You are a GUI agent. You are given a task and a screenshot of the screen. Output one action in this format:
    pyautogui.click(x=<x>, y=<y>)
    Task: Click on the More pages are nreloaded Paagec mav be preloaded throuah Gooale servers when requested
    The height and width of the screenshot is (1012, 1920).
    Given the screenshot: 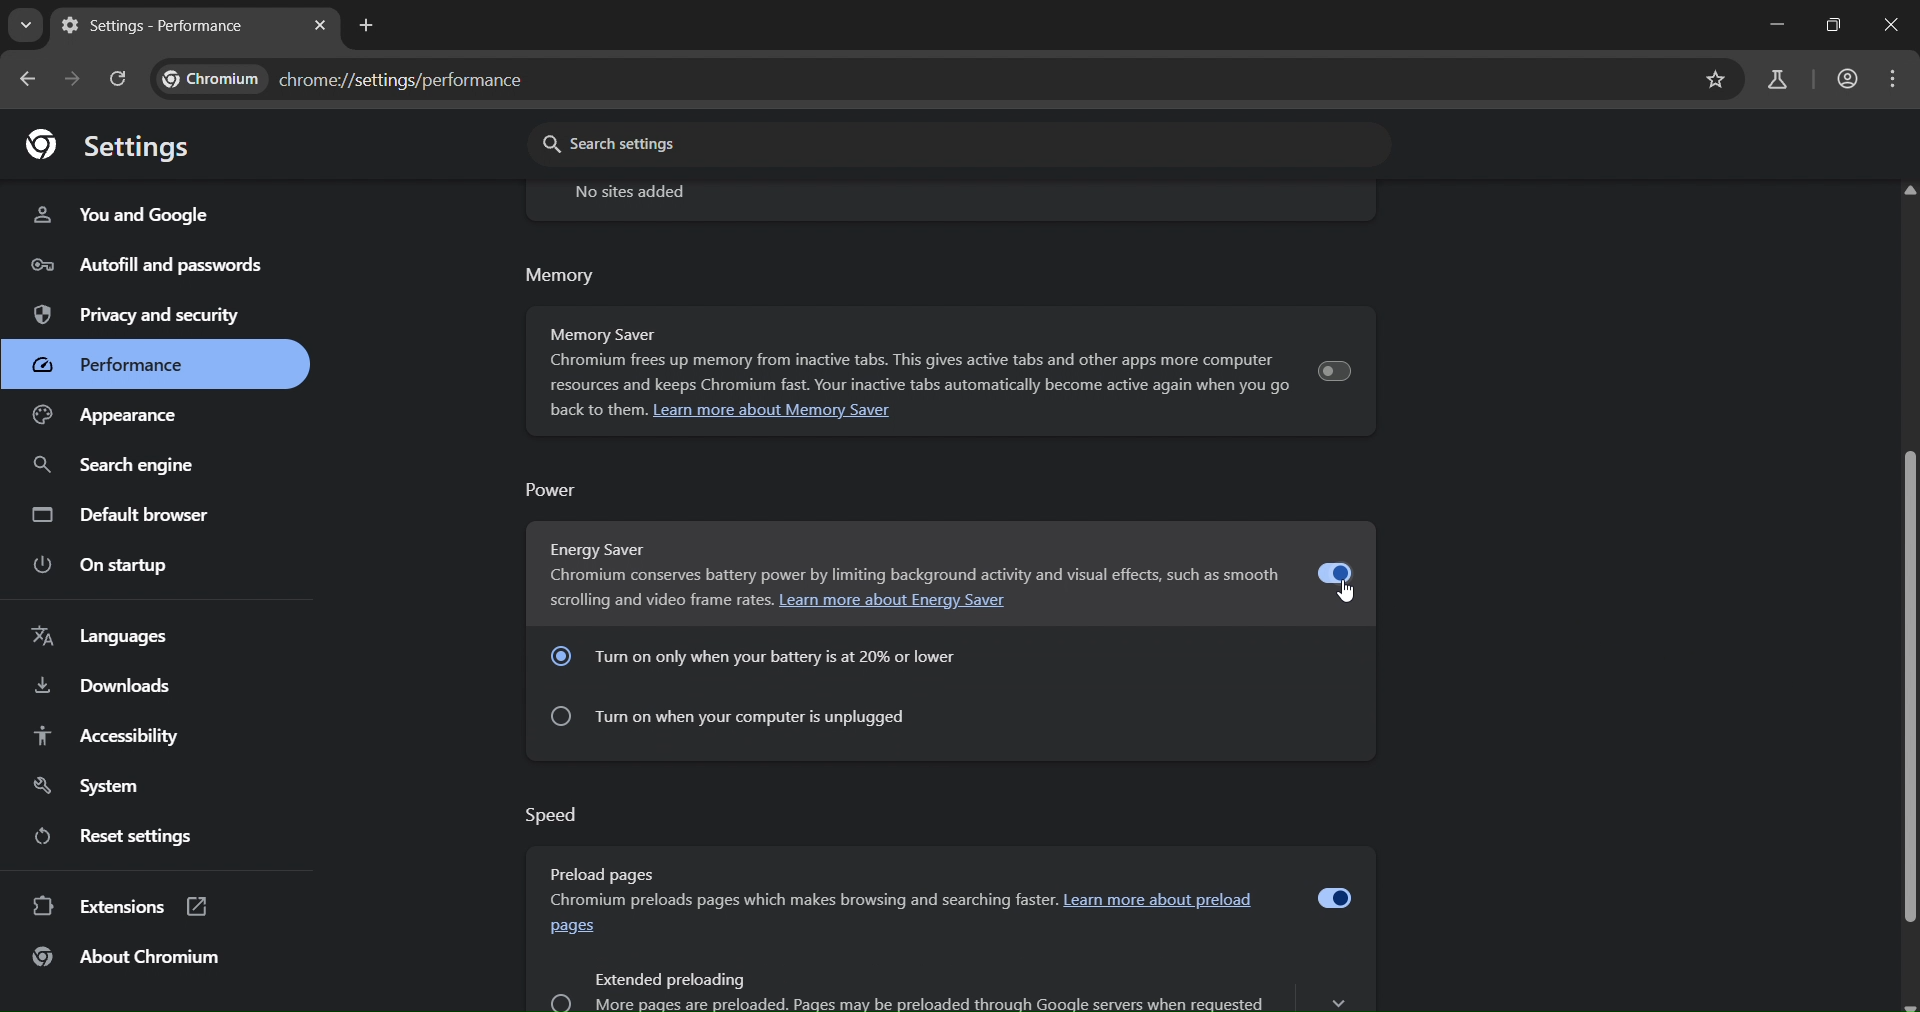 What is the action you would take?
    pyautogui.click(x=914, y=1002)
    